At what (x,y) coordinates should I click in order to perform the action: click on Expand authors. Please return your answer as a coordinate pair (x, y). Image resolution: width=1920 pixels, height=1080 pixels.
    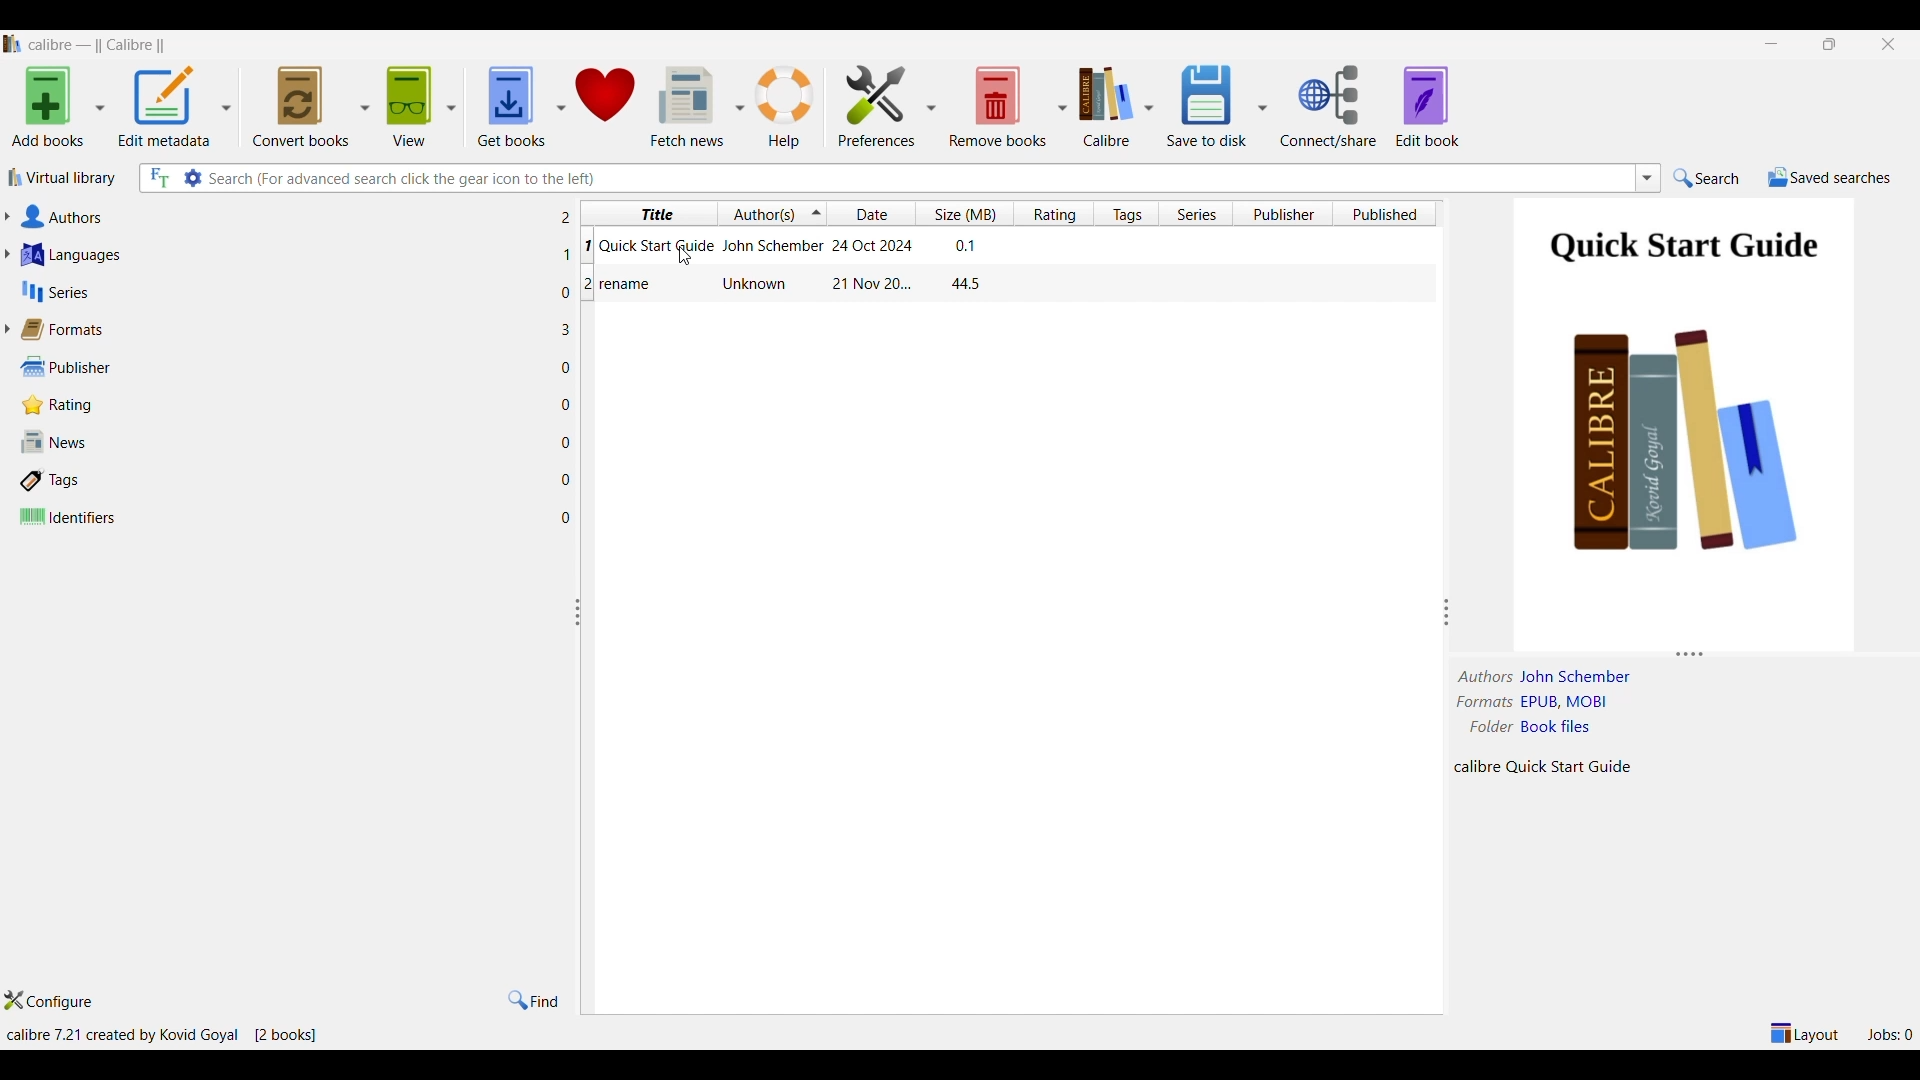
    Looking at the image, I should click on (6, 216).